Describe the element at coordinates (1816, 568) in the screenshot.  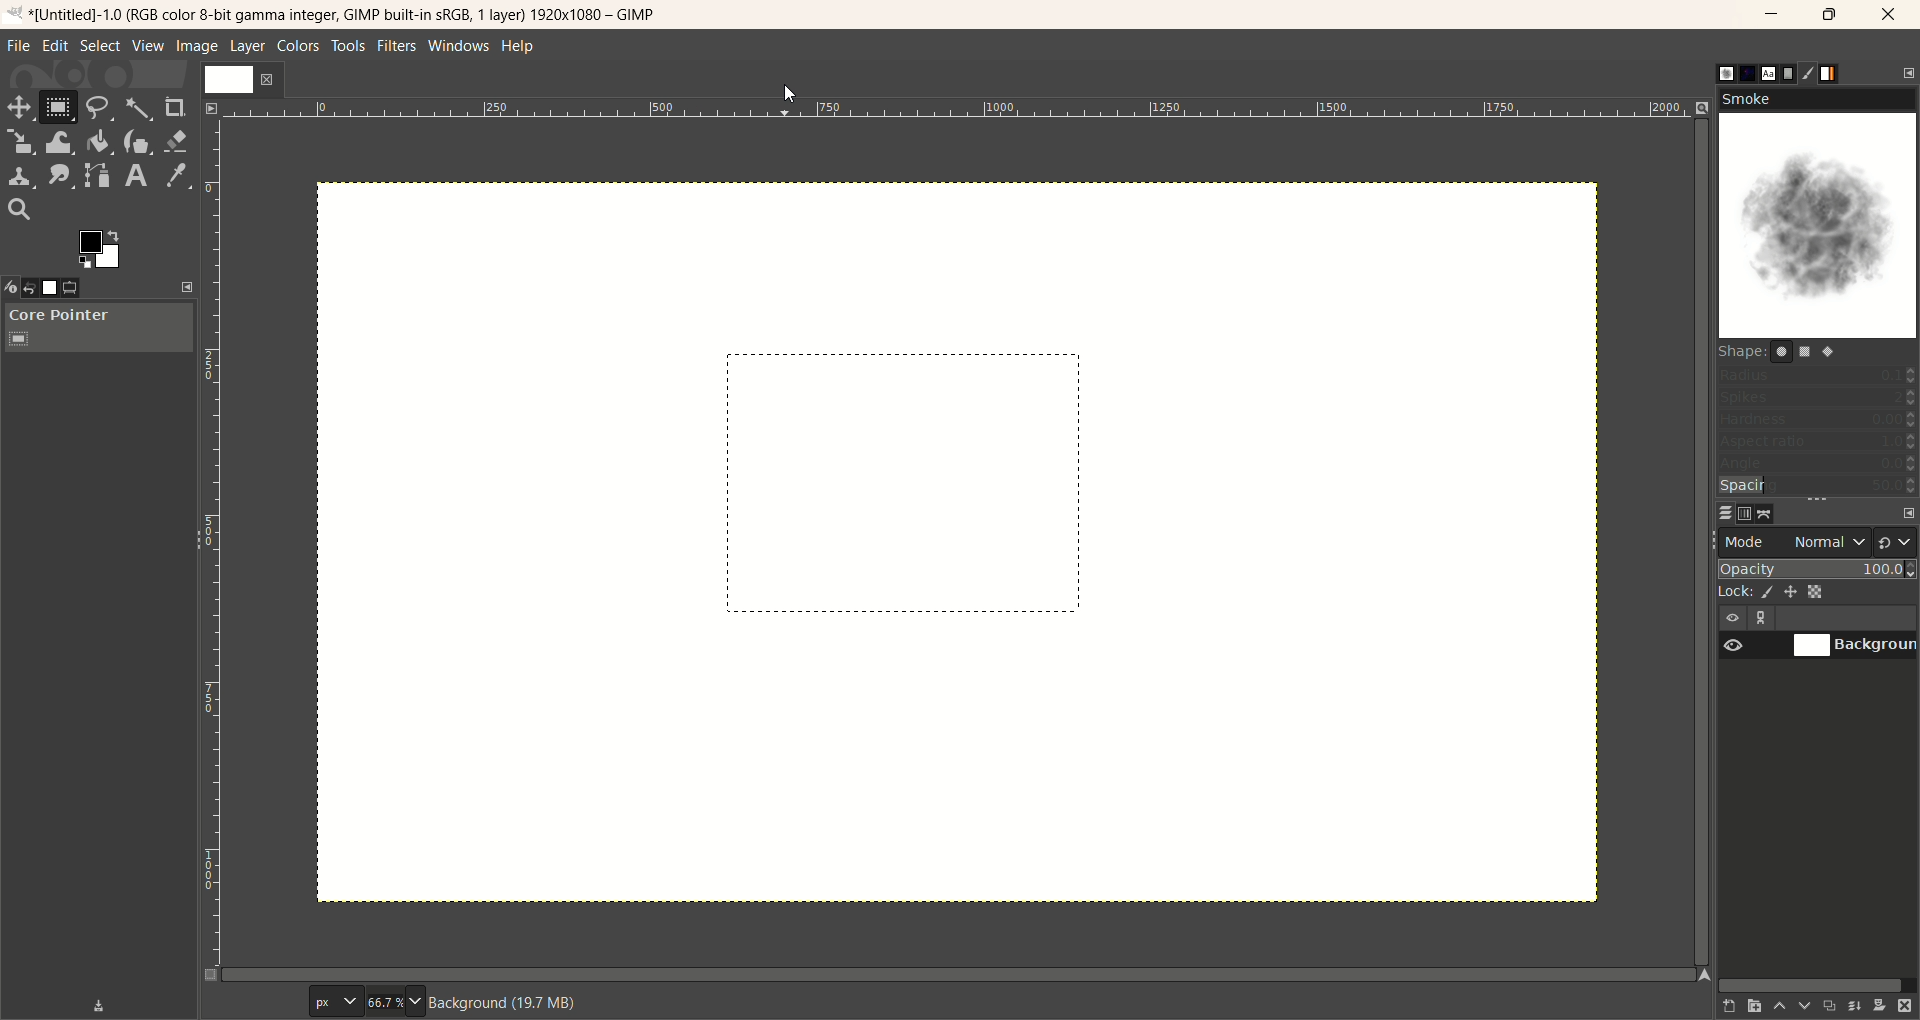
I see `opacity` at that location.